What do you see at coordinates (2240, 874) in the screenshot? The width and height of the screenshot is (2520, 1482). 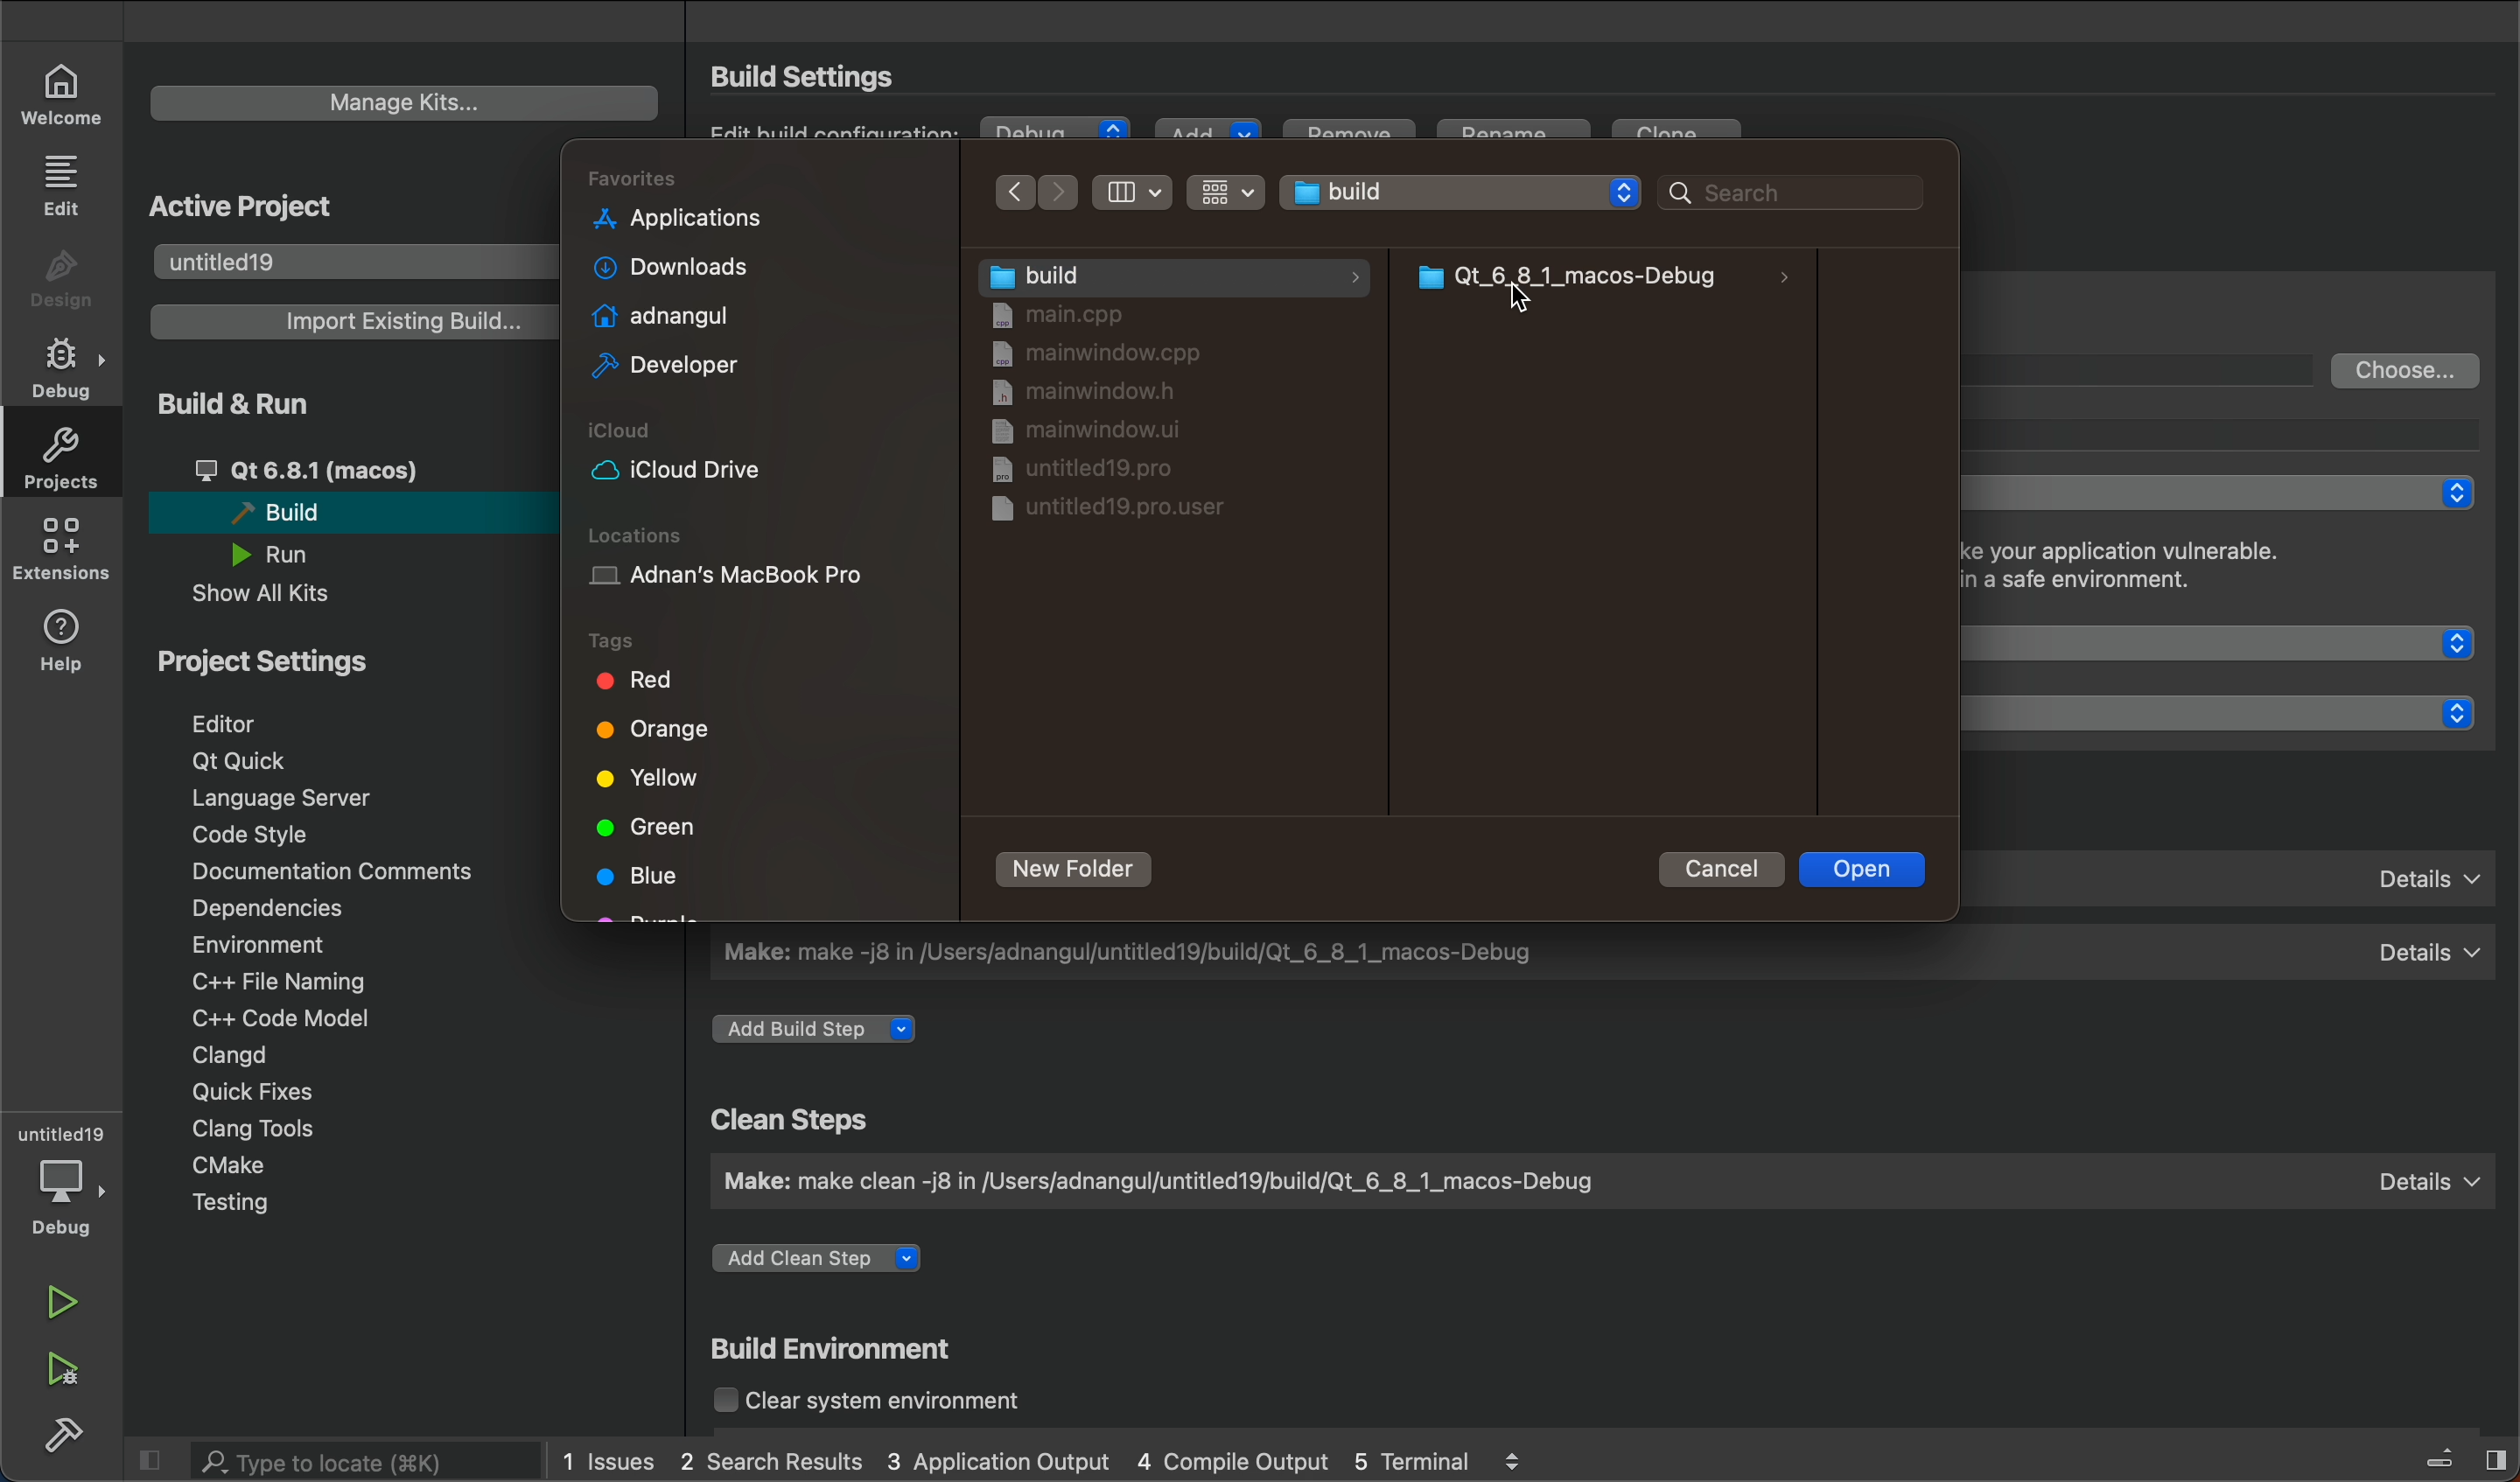 I see `qmake` at bounding box center [2240, 874].